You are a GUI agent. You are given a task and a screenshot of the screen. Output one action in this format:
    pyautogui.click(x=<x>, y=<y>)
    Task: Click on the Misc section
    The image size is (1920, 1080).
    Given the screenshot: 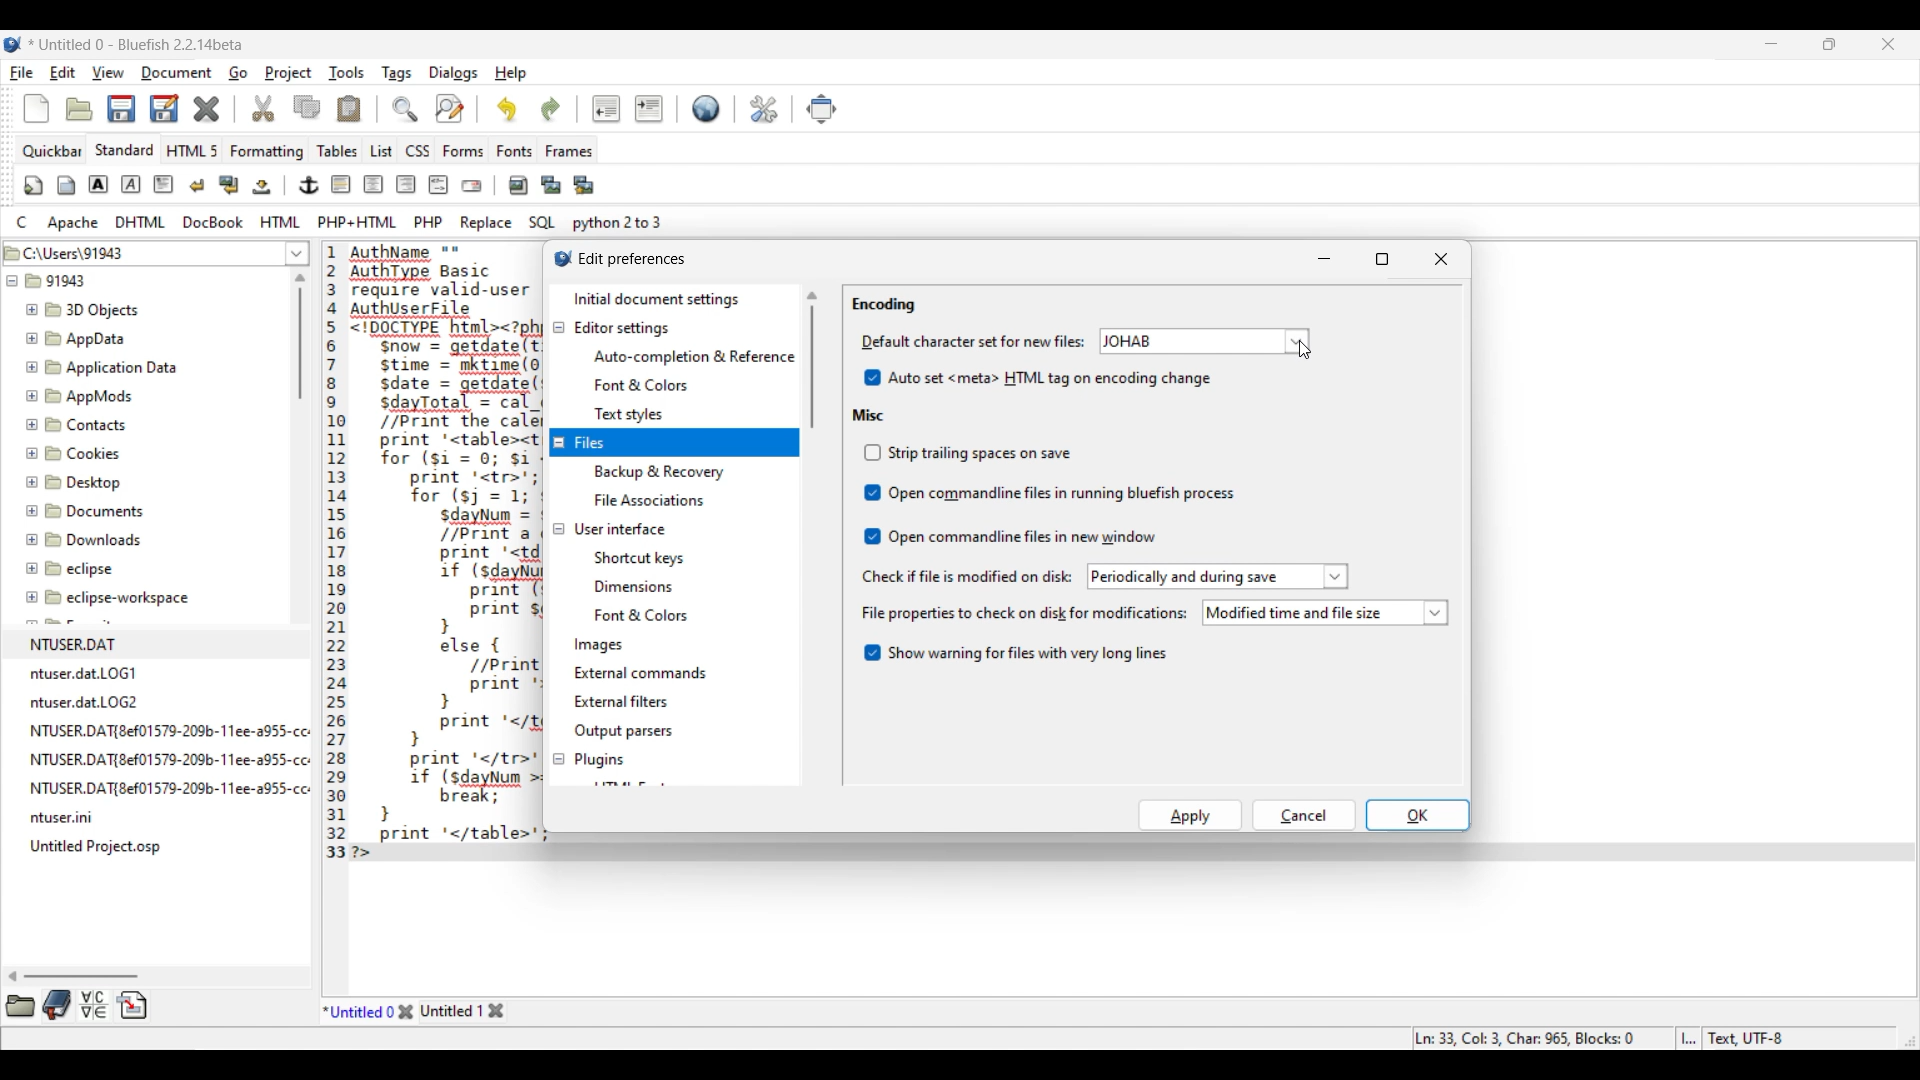 What is the action you would take?
    pyautogui.click(x=869, y=415)
    